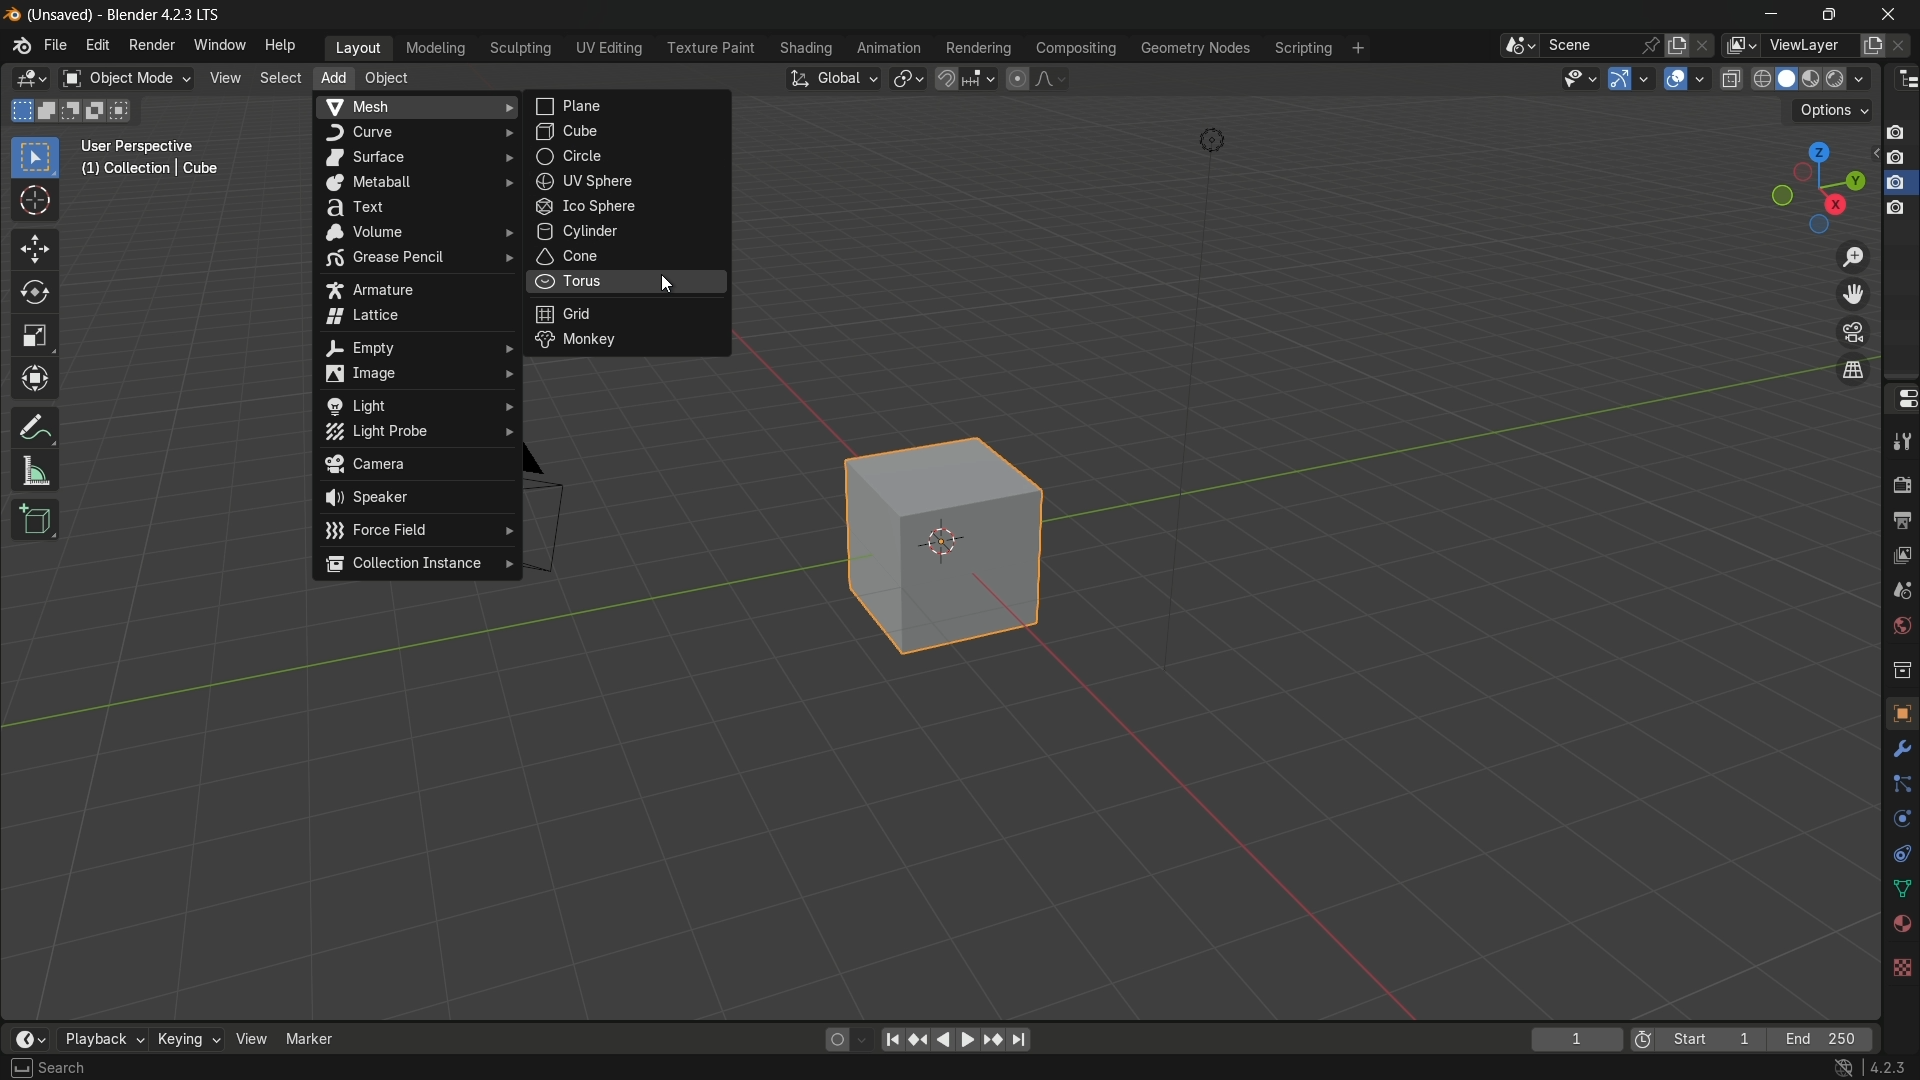 The width and height of the screenshot is (1920, 1080). I want to click on edit menu, so click(96, 44).